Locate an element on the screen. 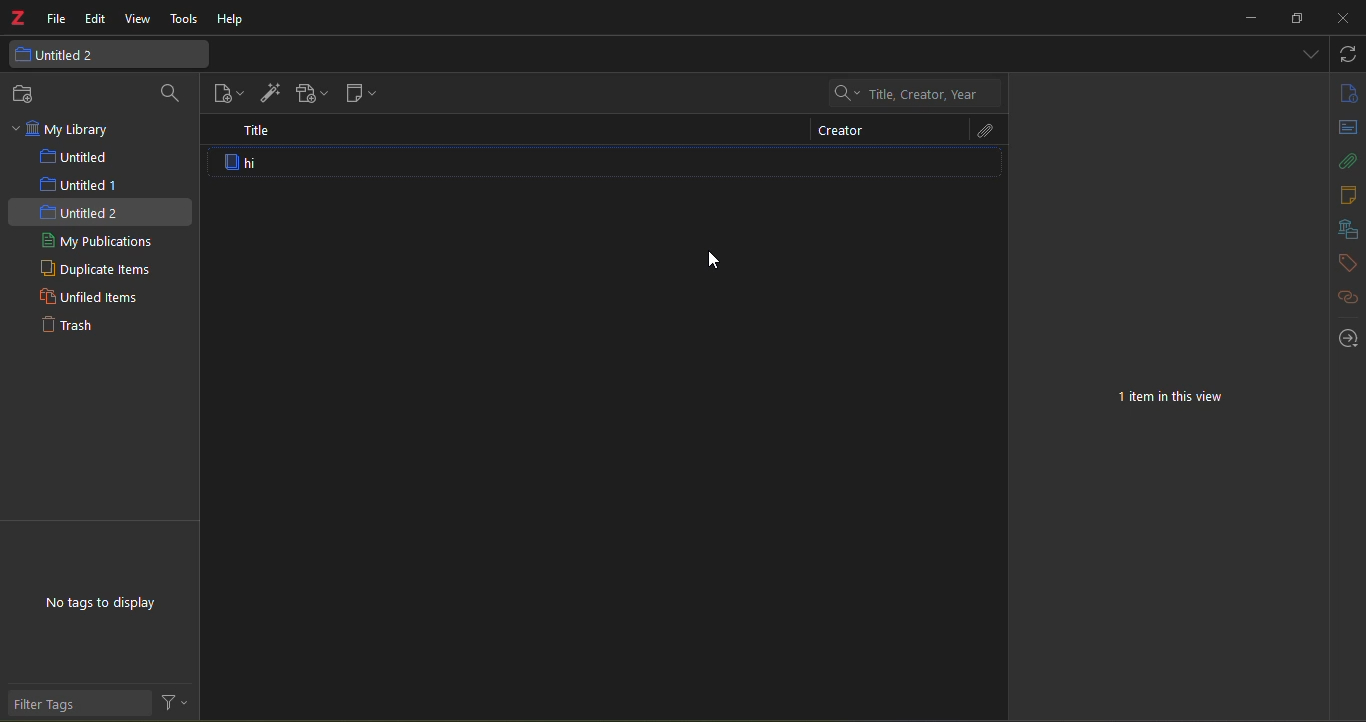  untitled is located at coordinates (70, 156).